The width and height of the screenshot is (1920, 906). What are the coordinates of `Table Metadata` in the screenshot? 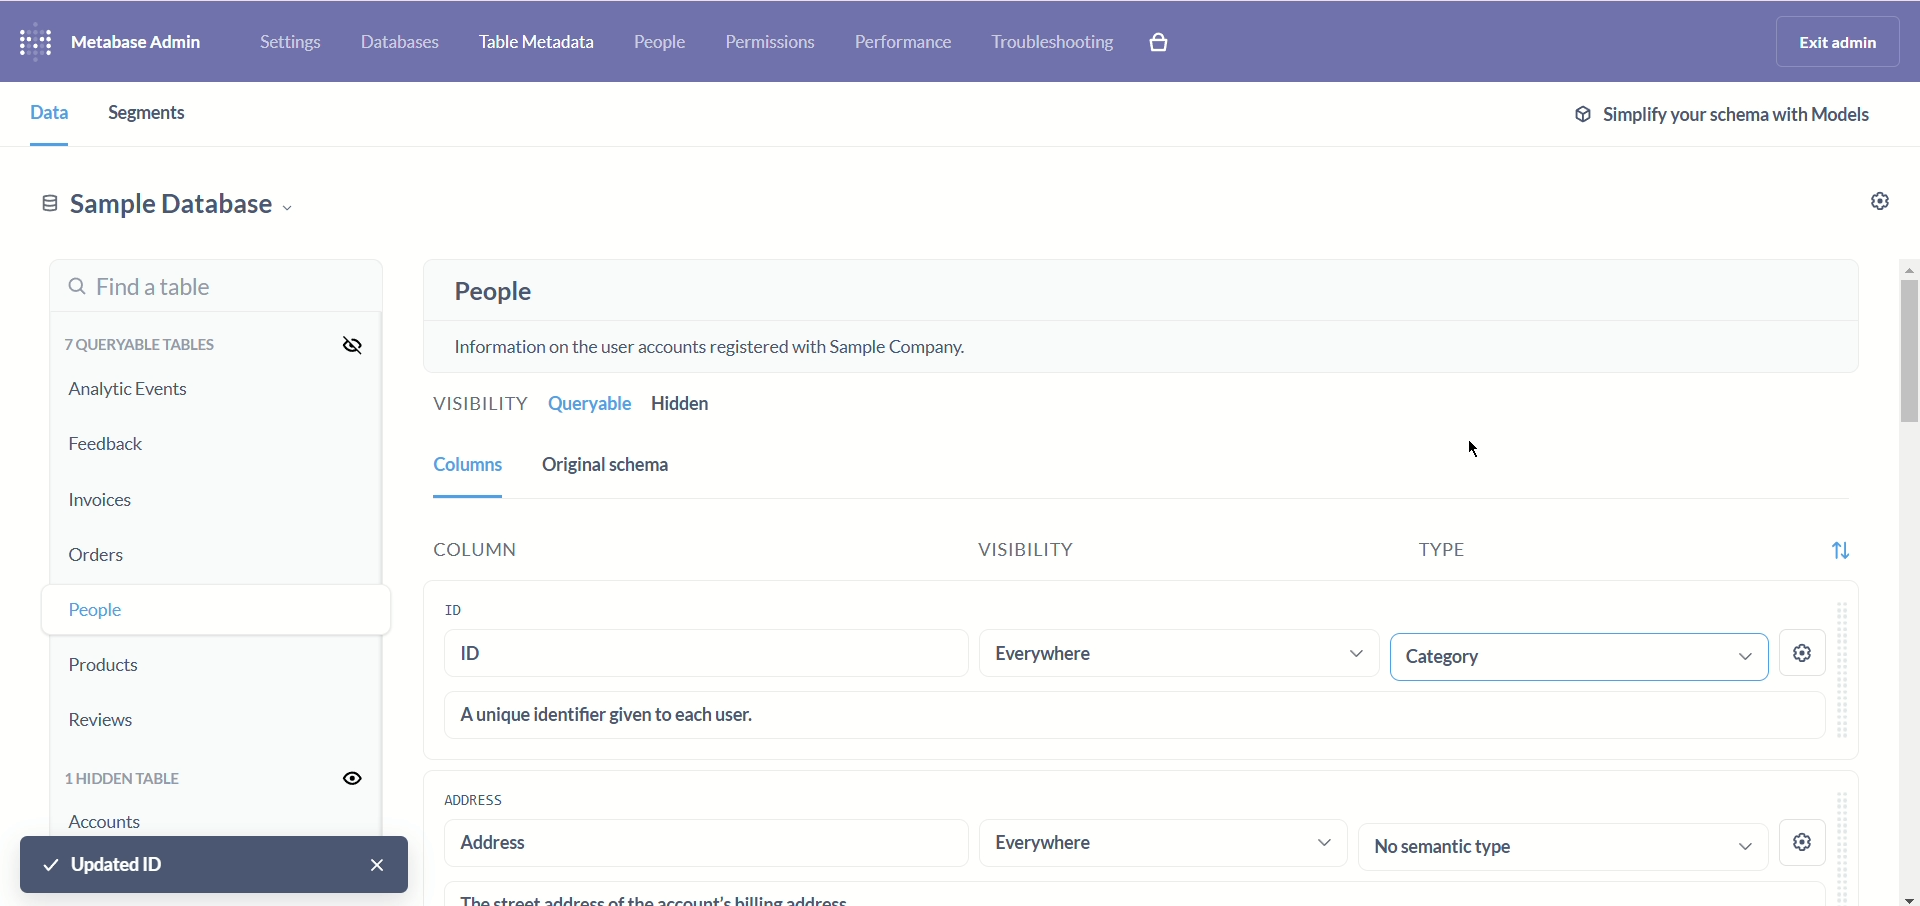 It's located at (539, 45).